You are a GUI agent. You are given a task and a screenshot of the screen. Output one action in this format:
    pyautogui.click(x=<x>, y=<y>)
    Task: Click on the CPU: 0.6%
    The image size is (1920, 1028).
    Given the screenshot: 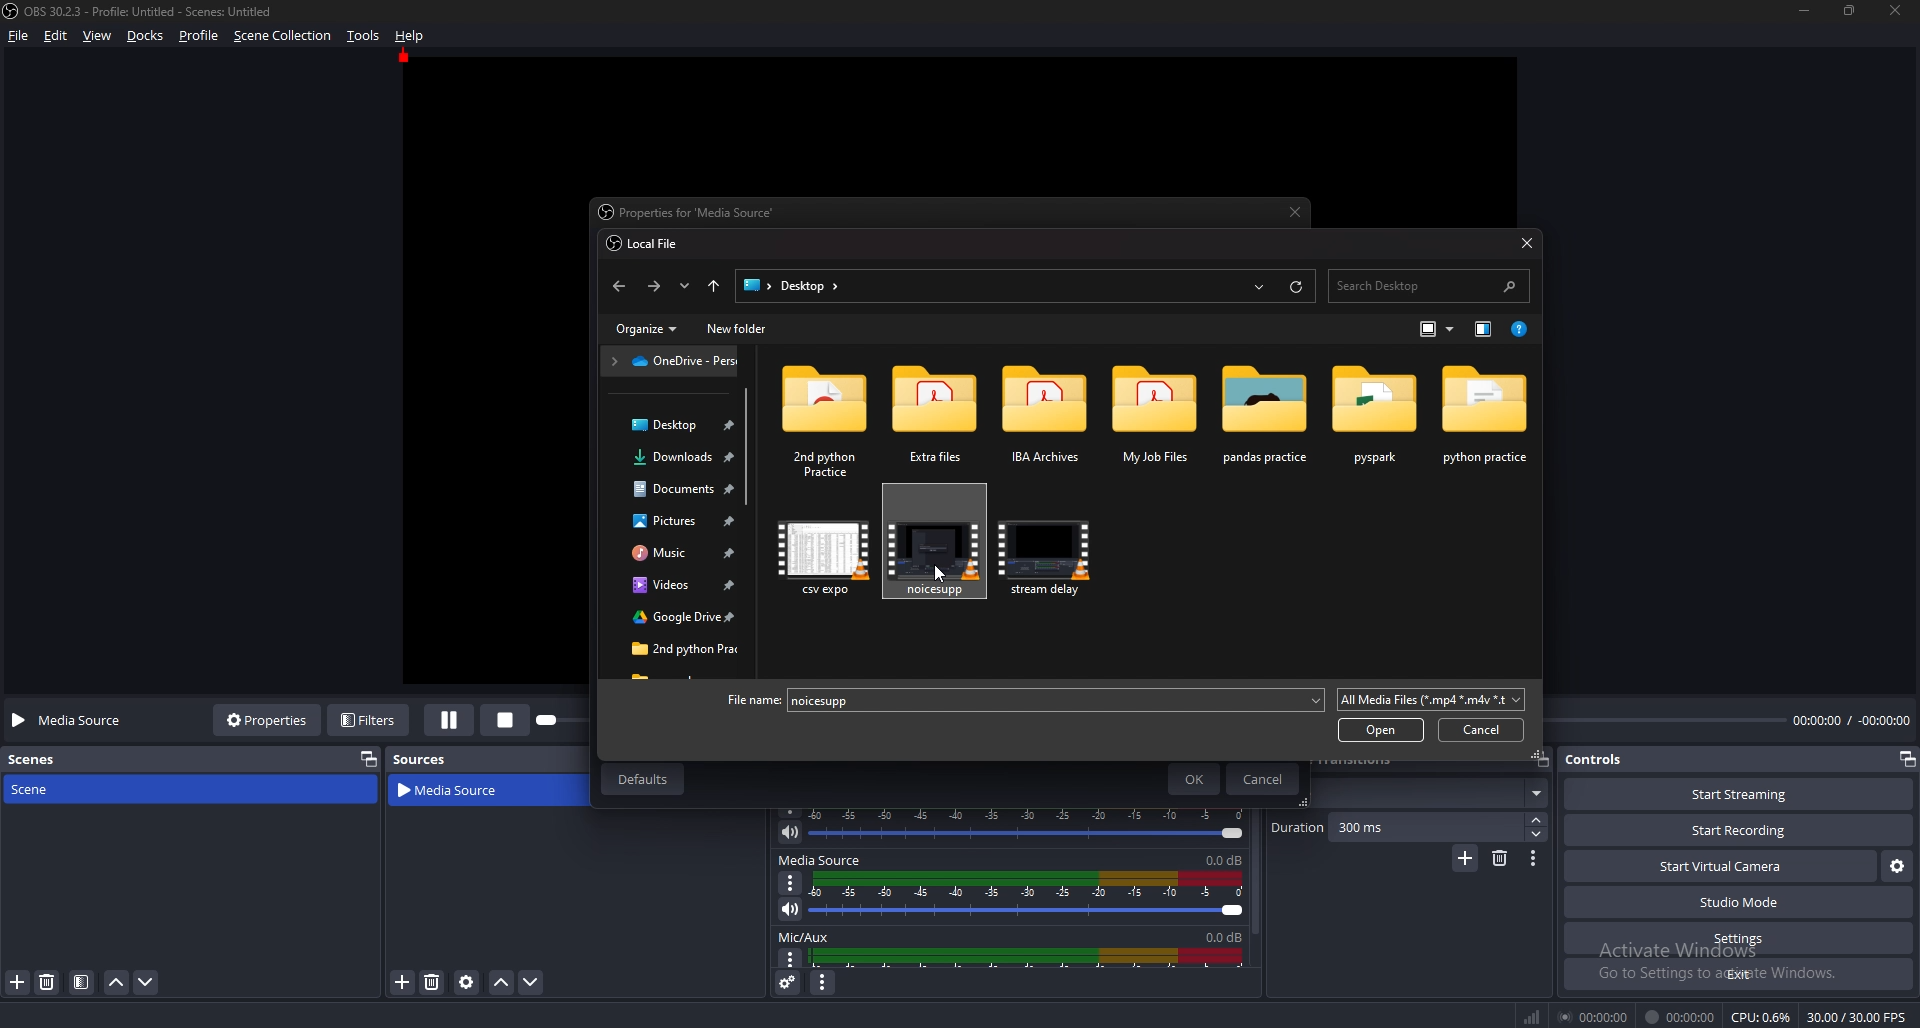 What is the action you would take?
    pyautogui.click(x=1760, y=1017)
    